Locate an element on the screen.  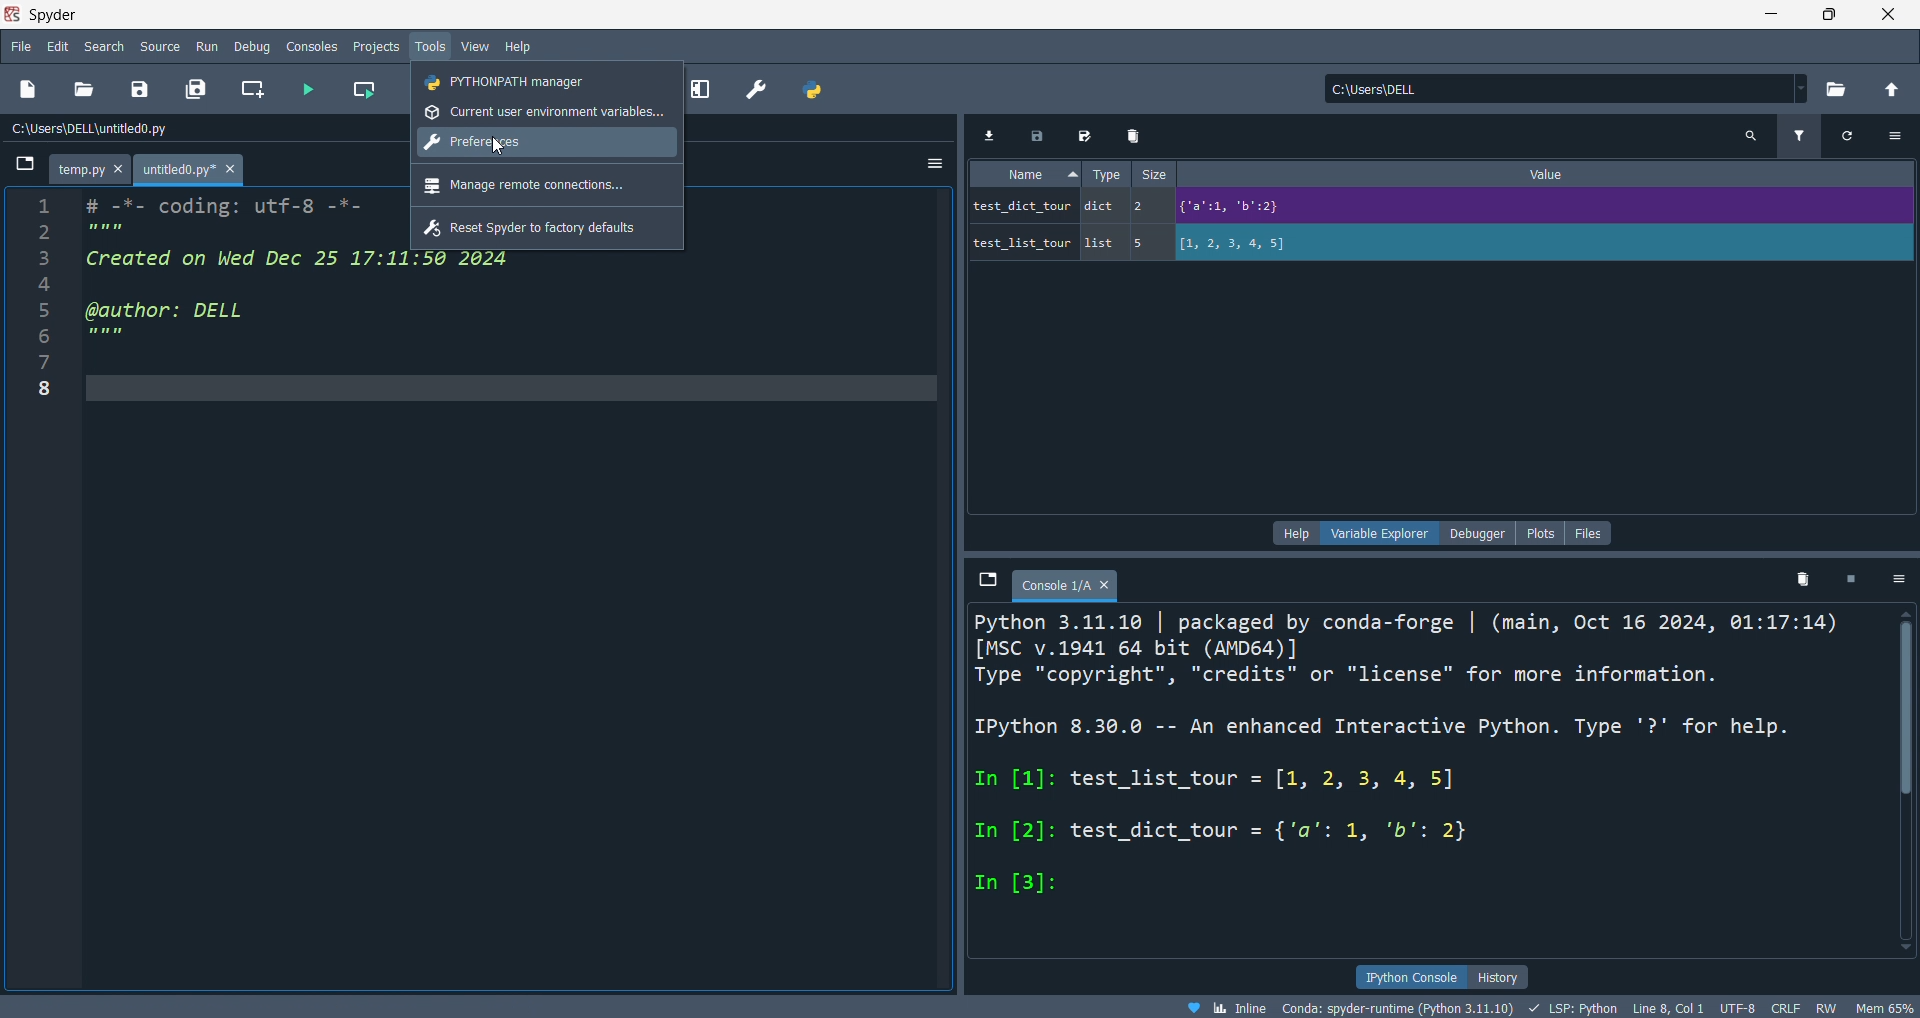
history is located at coordinates (1505, 976).